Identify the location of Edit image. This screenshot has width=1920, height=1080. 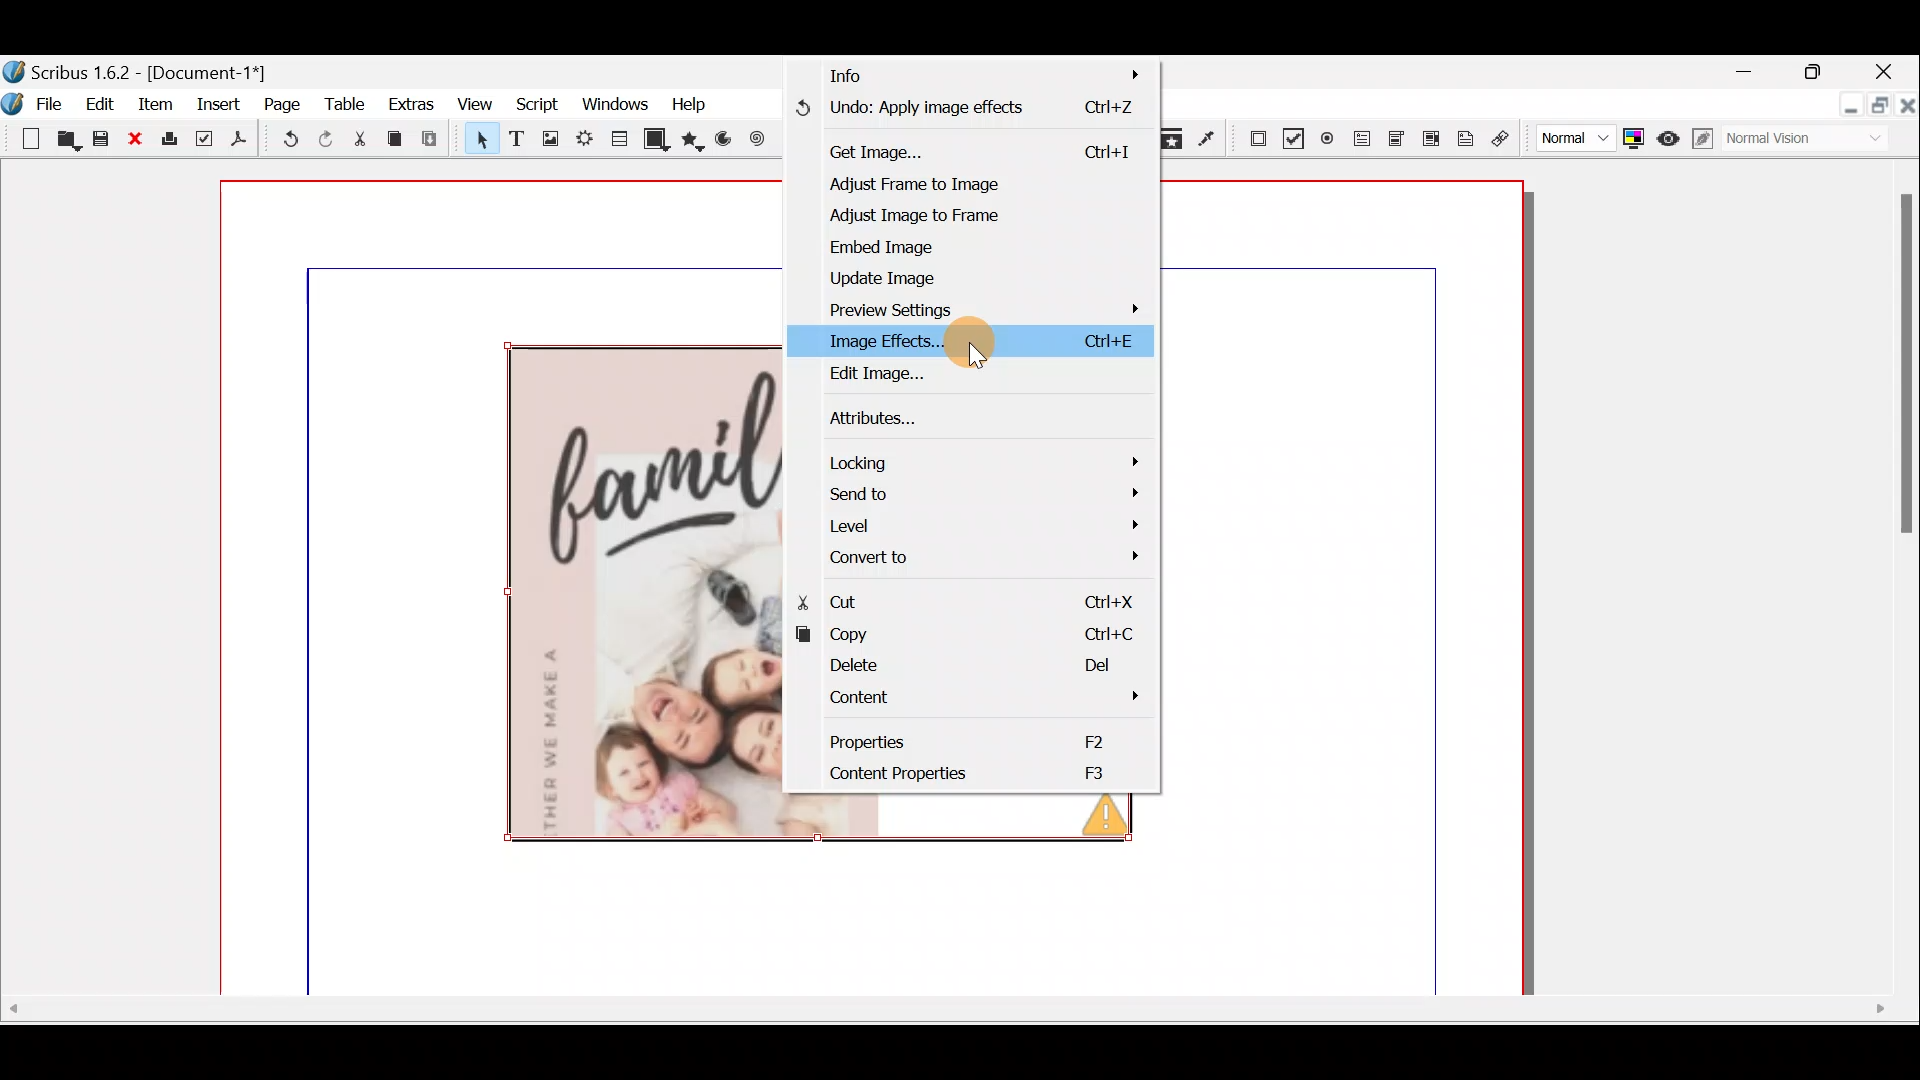
(872, 373).